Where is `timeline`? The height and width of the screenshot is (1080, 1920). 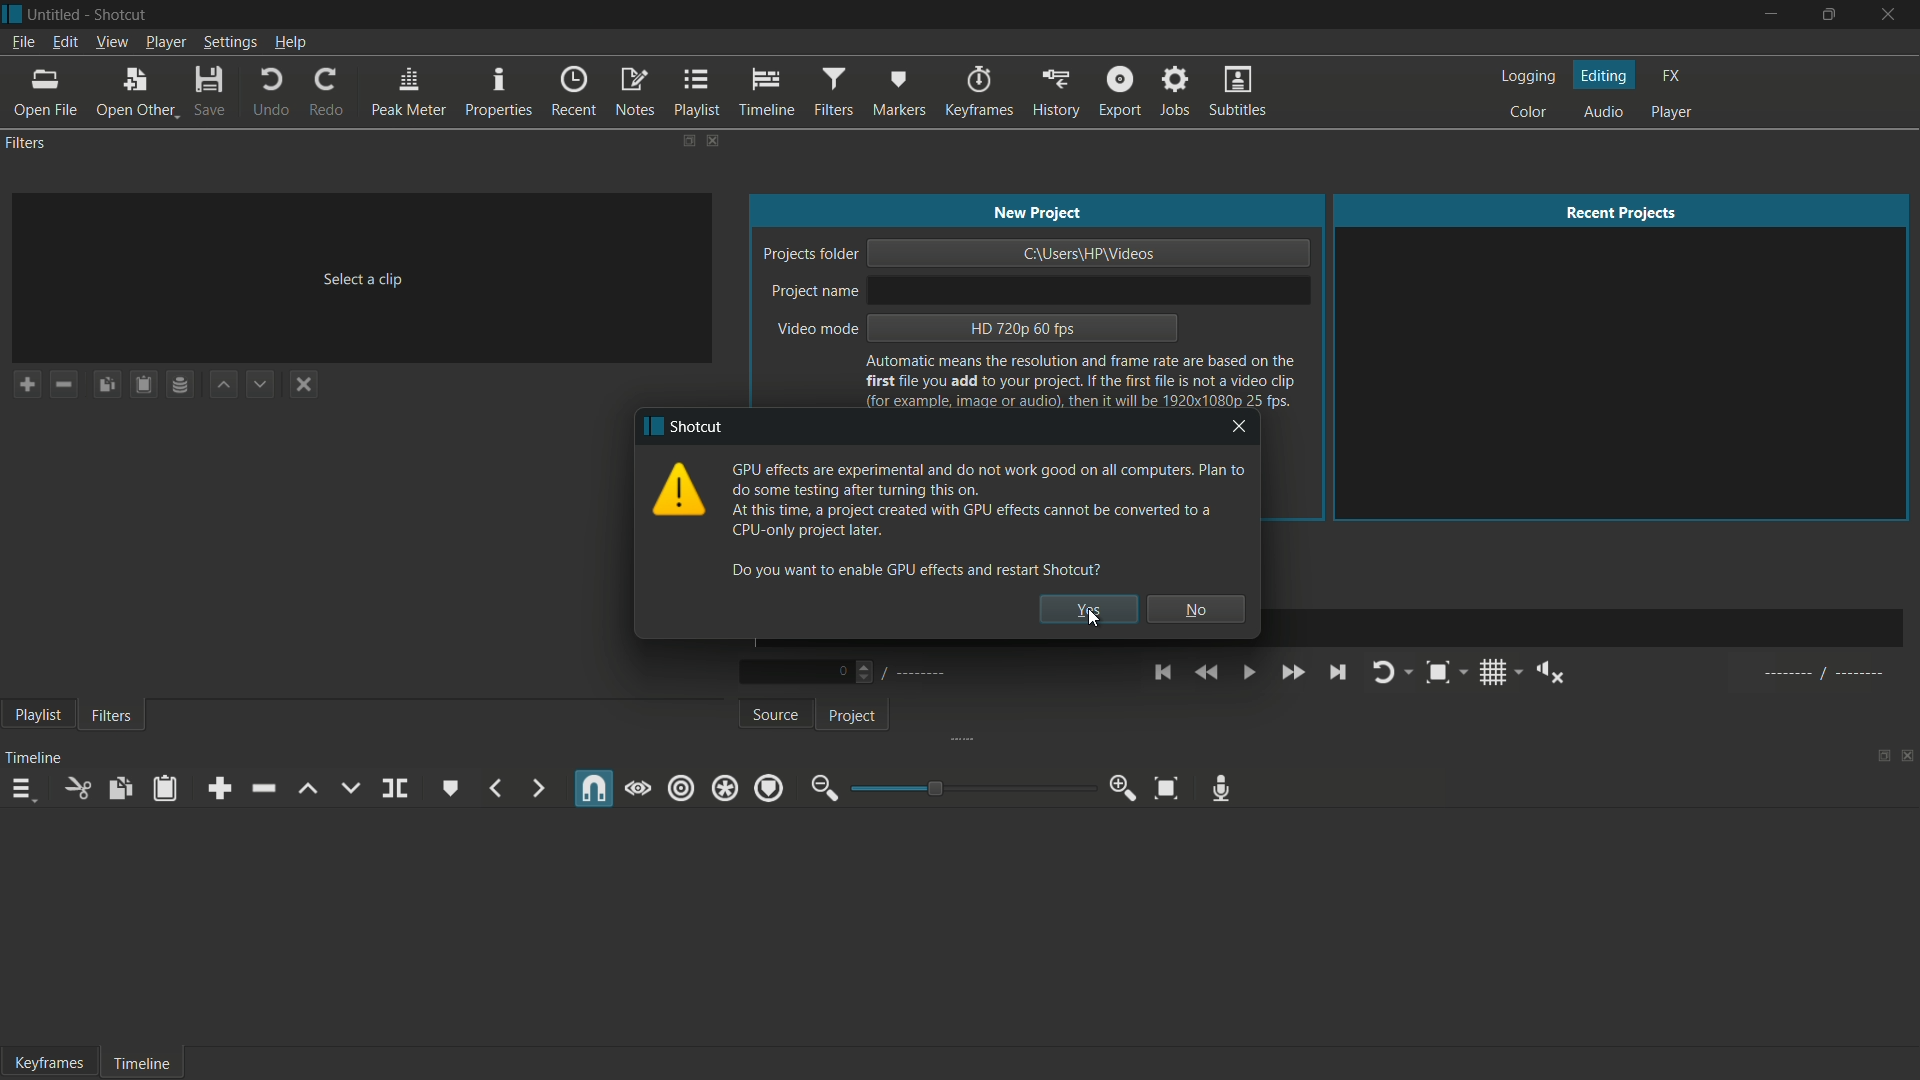 timeline is located at coordinates (765, 92).